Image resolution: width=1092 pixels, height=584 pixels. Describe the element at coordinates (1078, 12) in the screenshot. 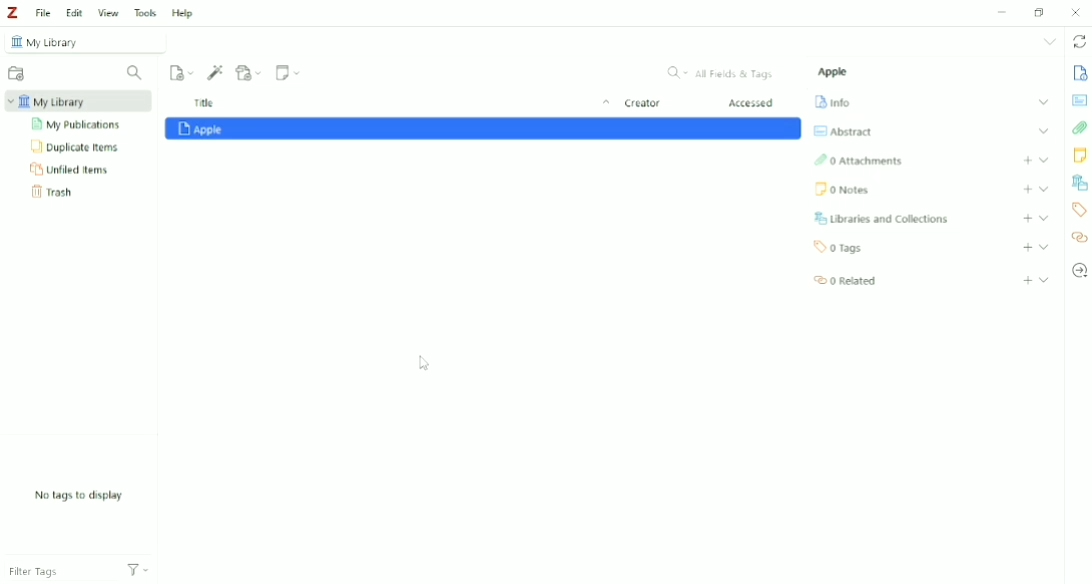

I see `Close` at that location.